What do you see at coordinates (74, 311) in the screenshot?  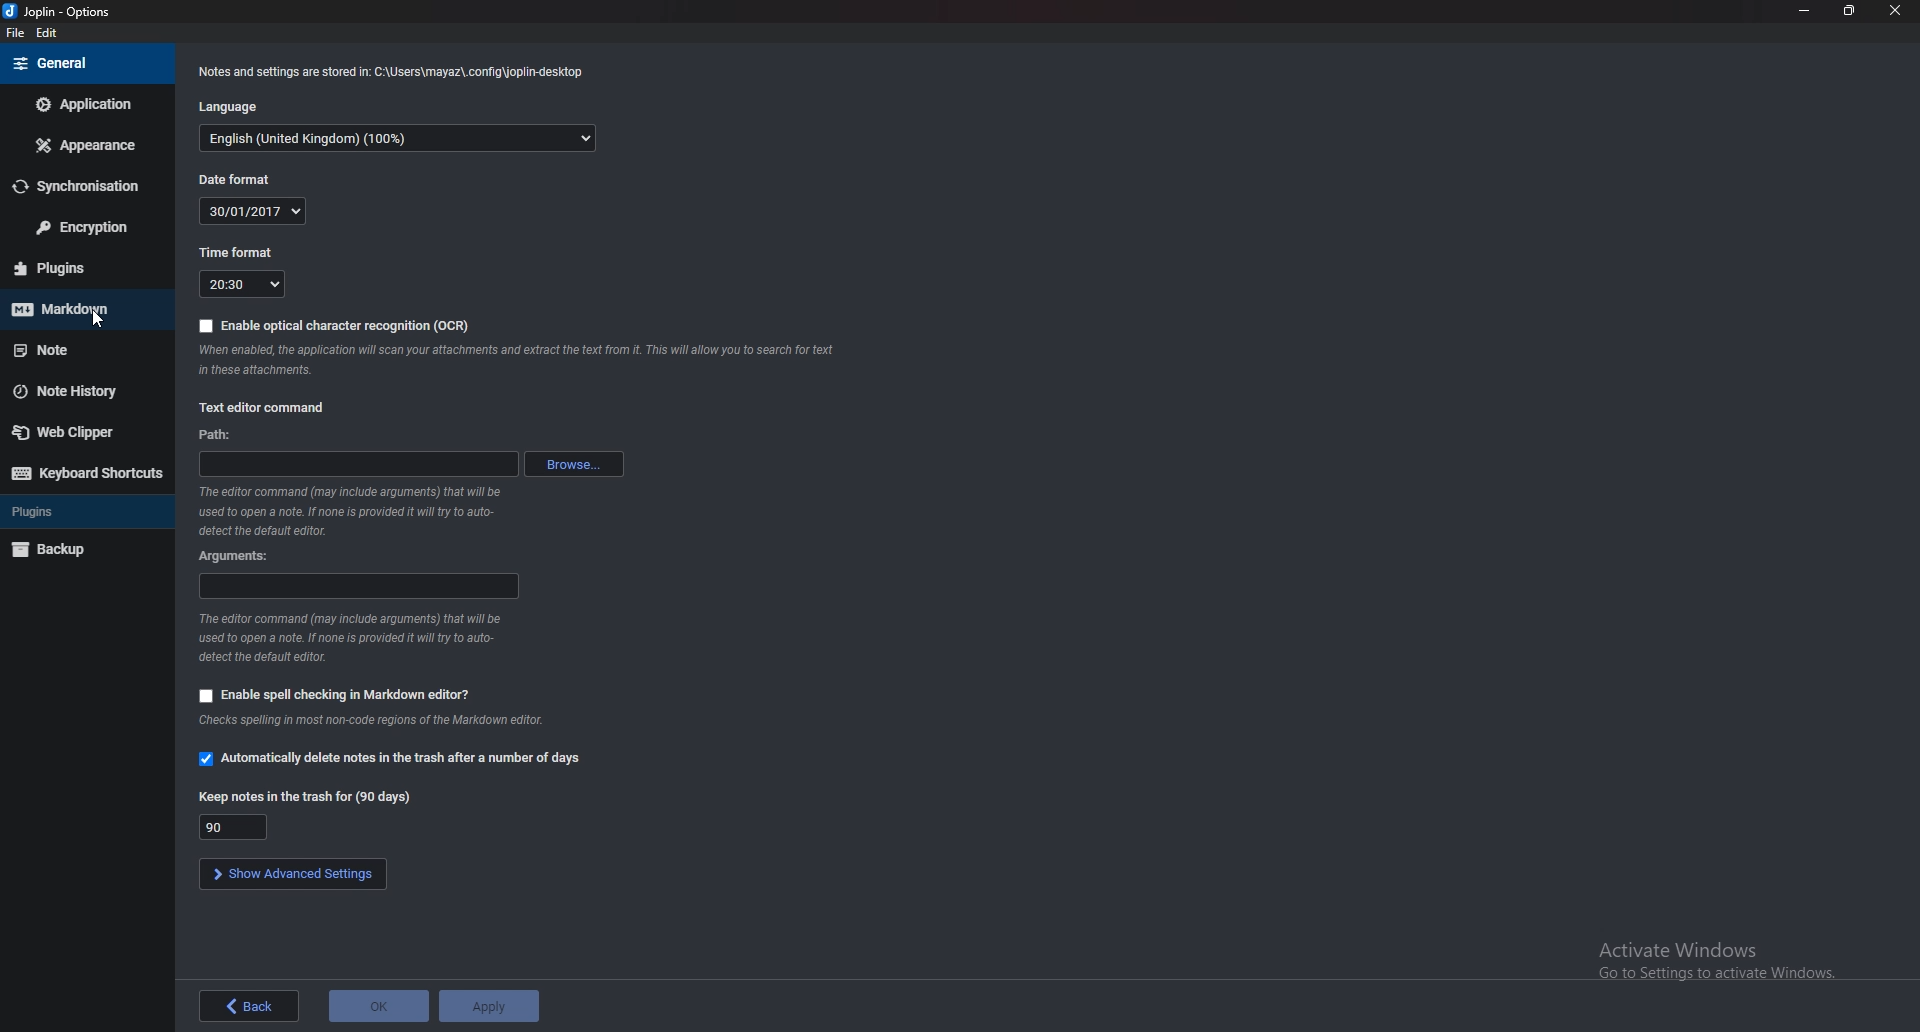 I see `Mark down` at bounding box center [74, 311].